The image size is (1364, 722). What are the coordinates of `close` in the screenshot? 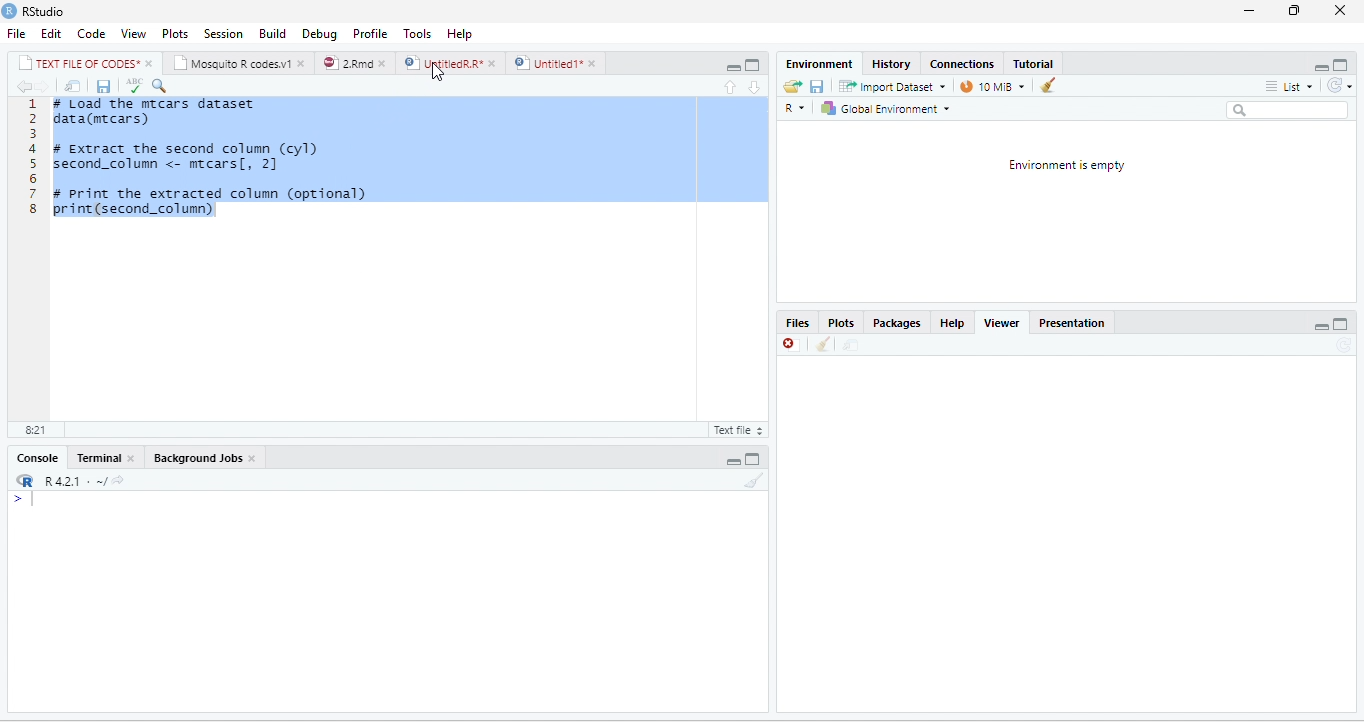 It's located at (254, 458).